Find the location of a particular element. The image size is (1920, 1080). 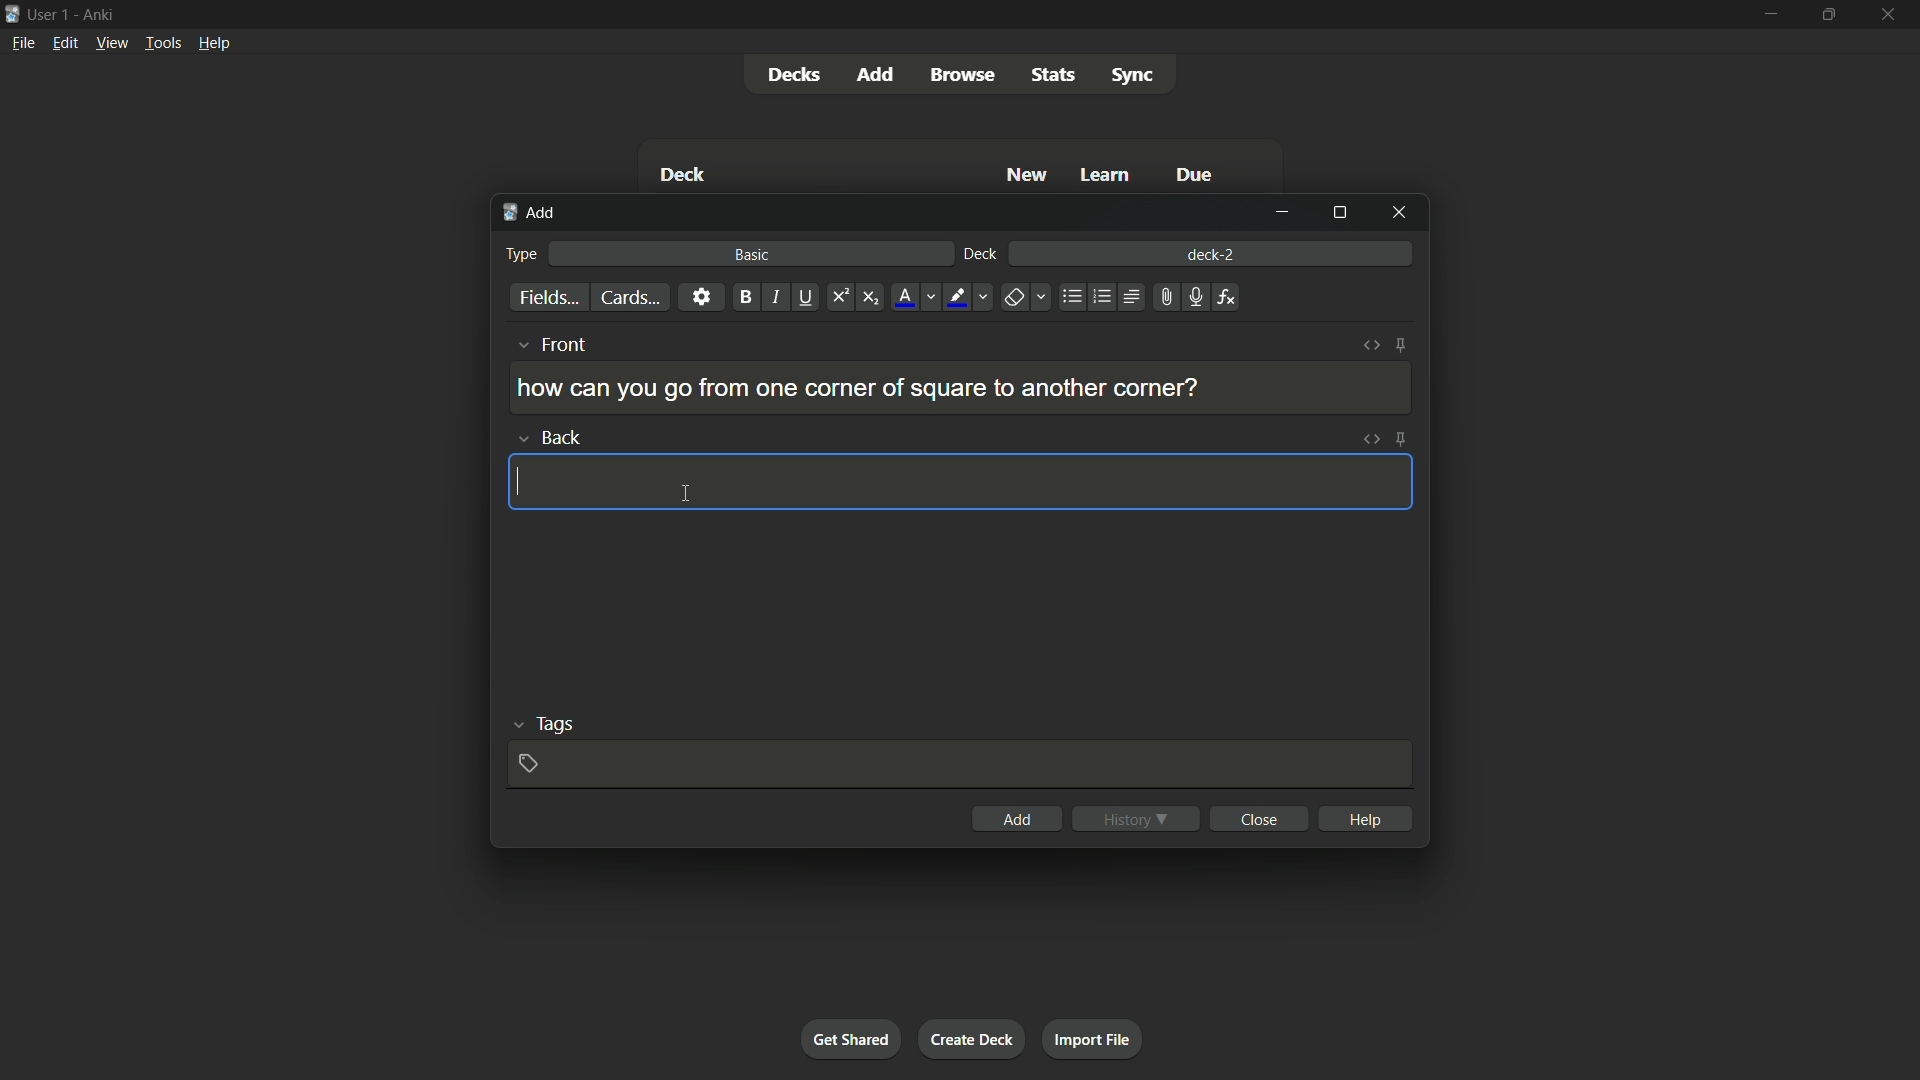

back is located at coordinates (549, 437).